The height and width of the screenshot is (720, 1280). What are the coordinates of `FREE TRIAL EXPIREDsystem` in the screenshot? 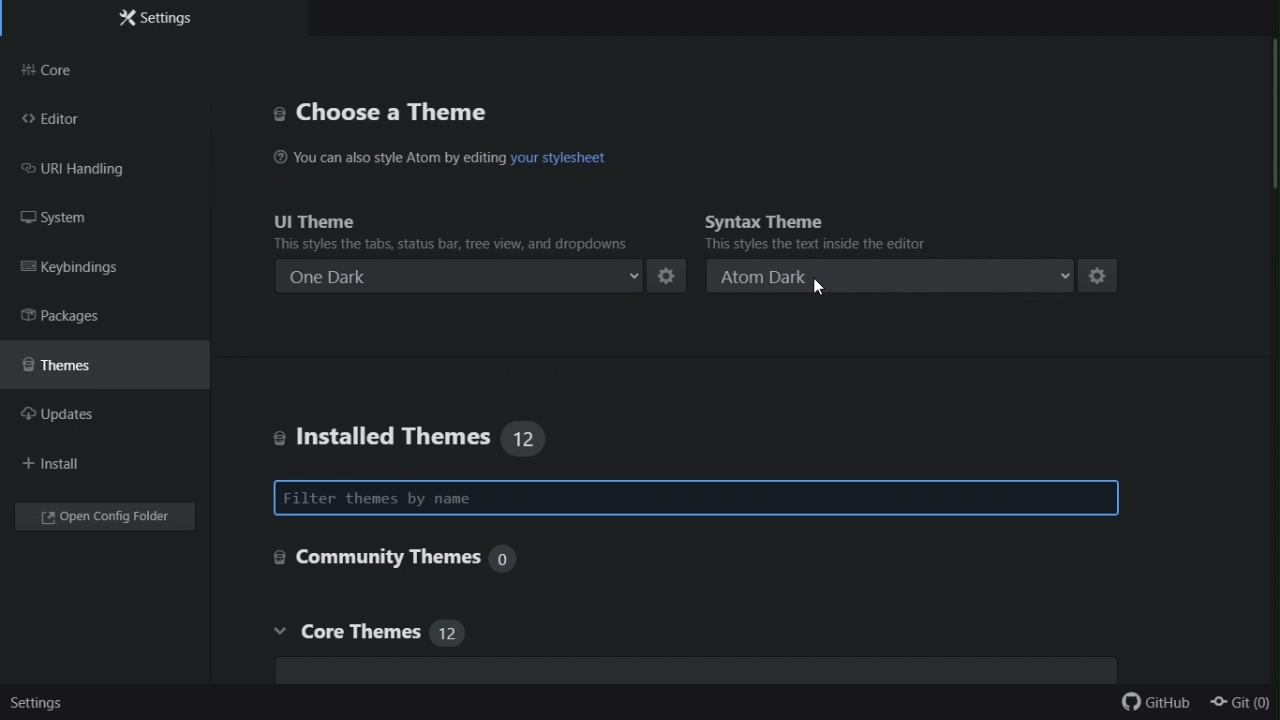 It's located at (60, 214).